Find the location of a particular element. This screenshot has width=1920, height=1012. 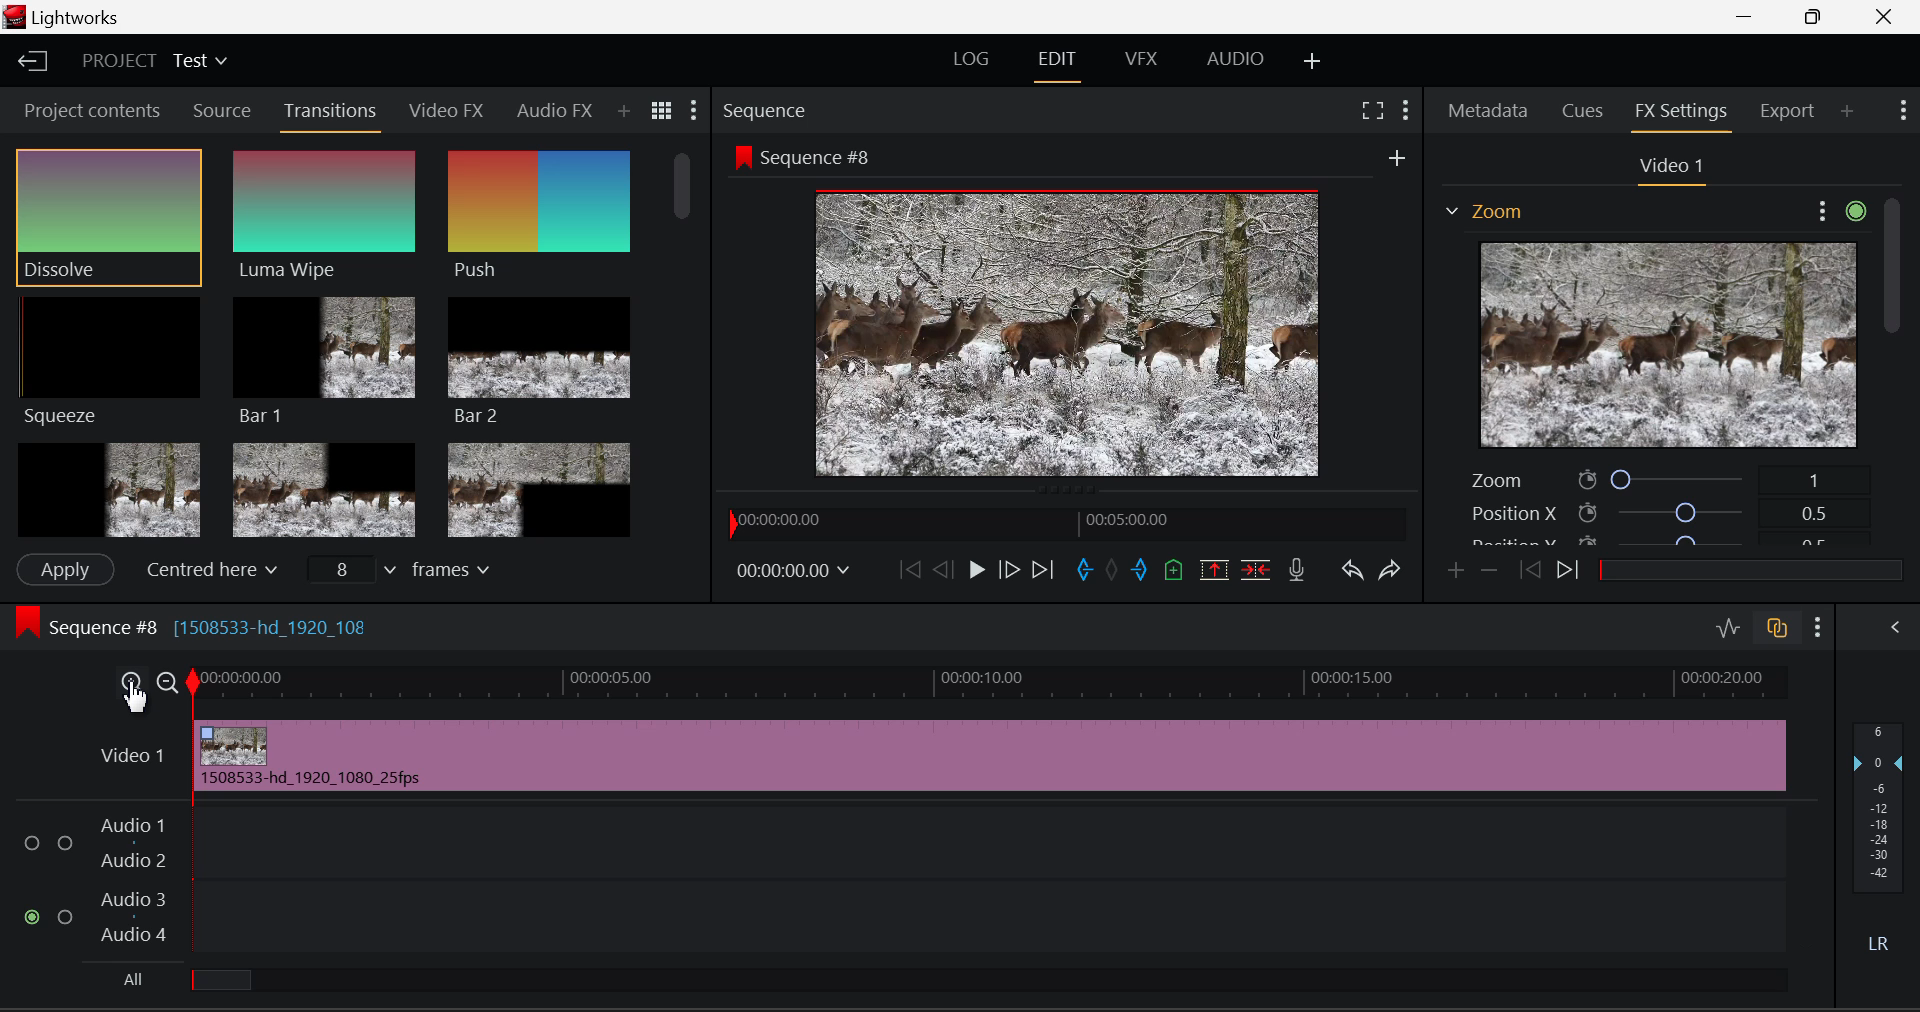

Add Layout is located at coordinates (1315, 63).